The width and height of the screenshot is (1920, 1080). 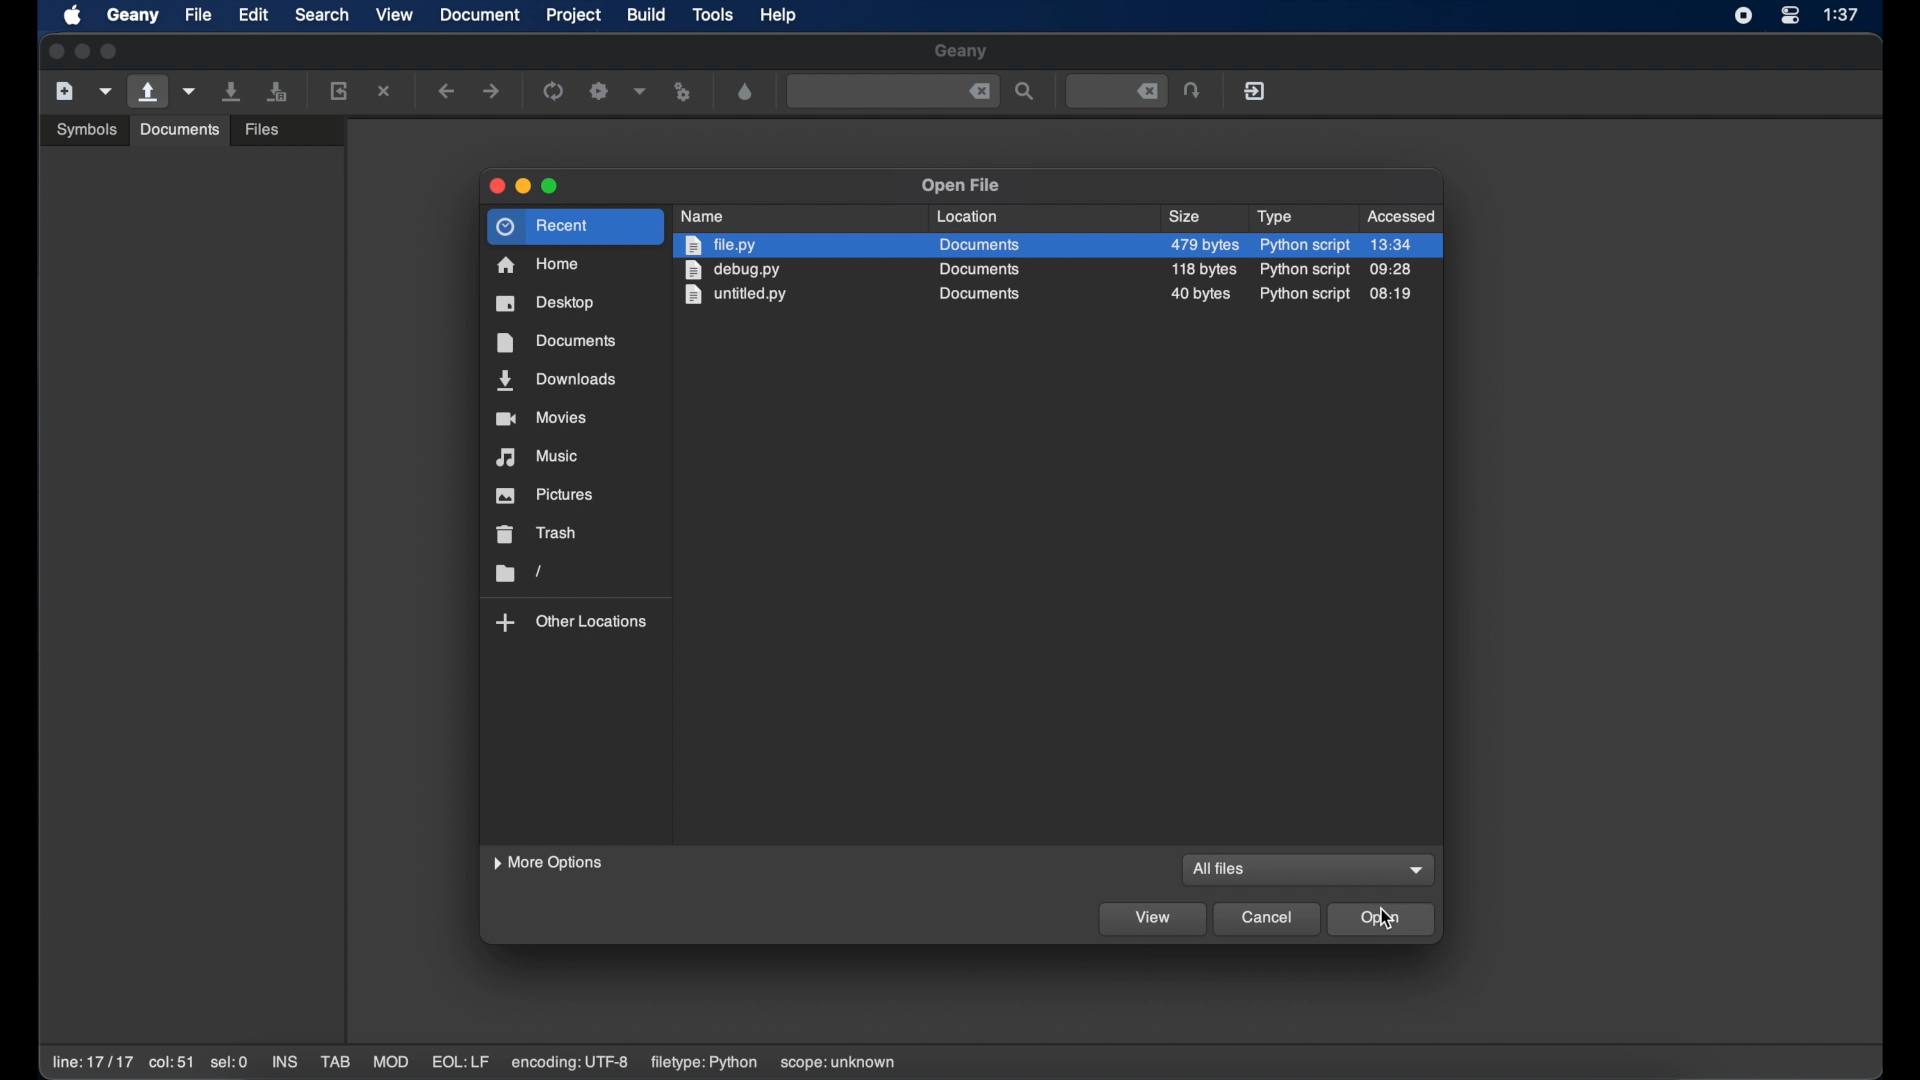 I want to click on untitled.py, so click(x=739, y=296).